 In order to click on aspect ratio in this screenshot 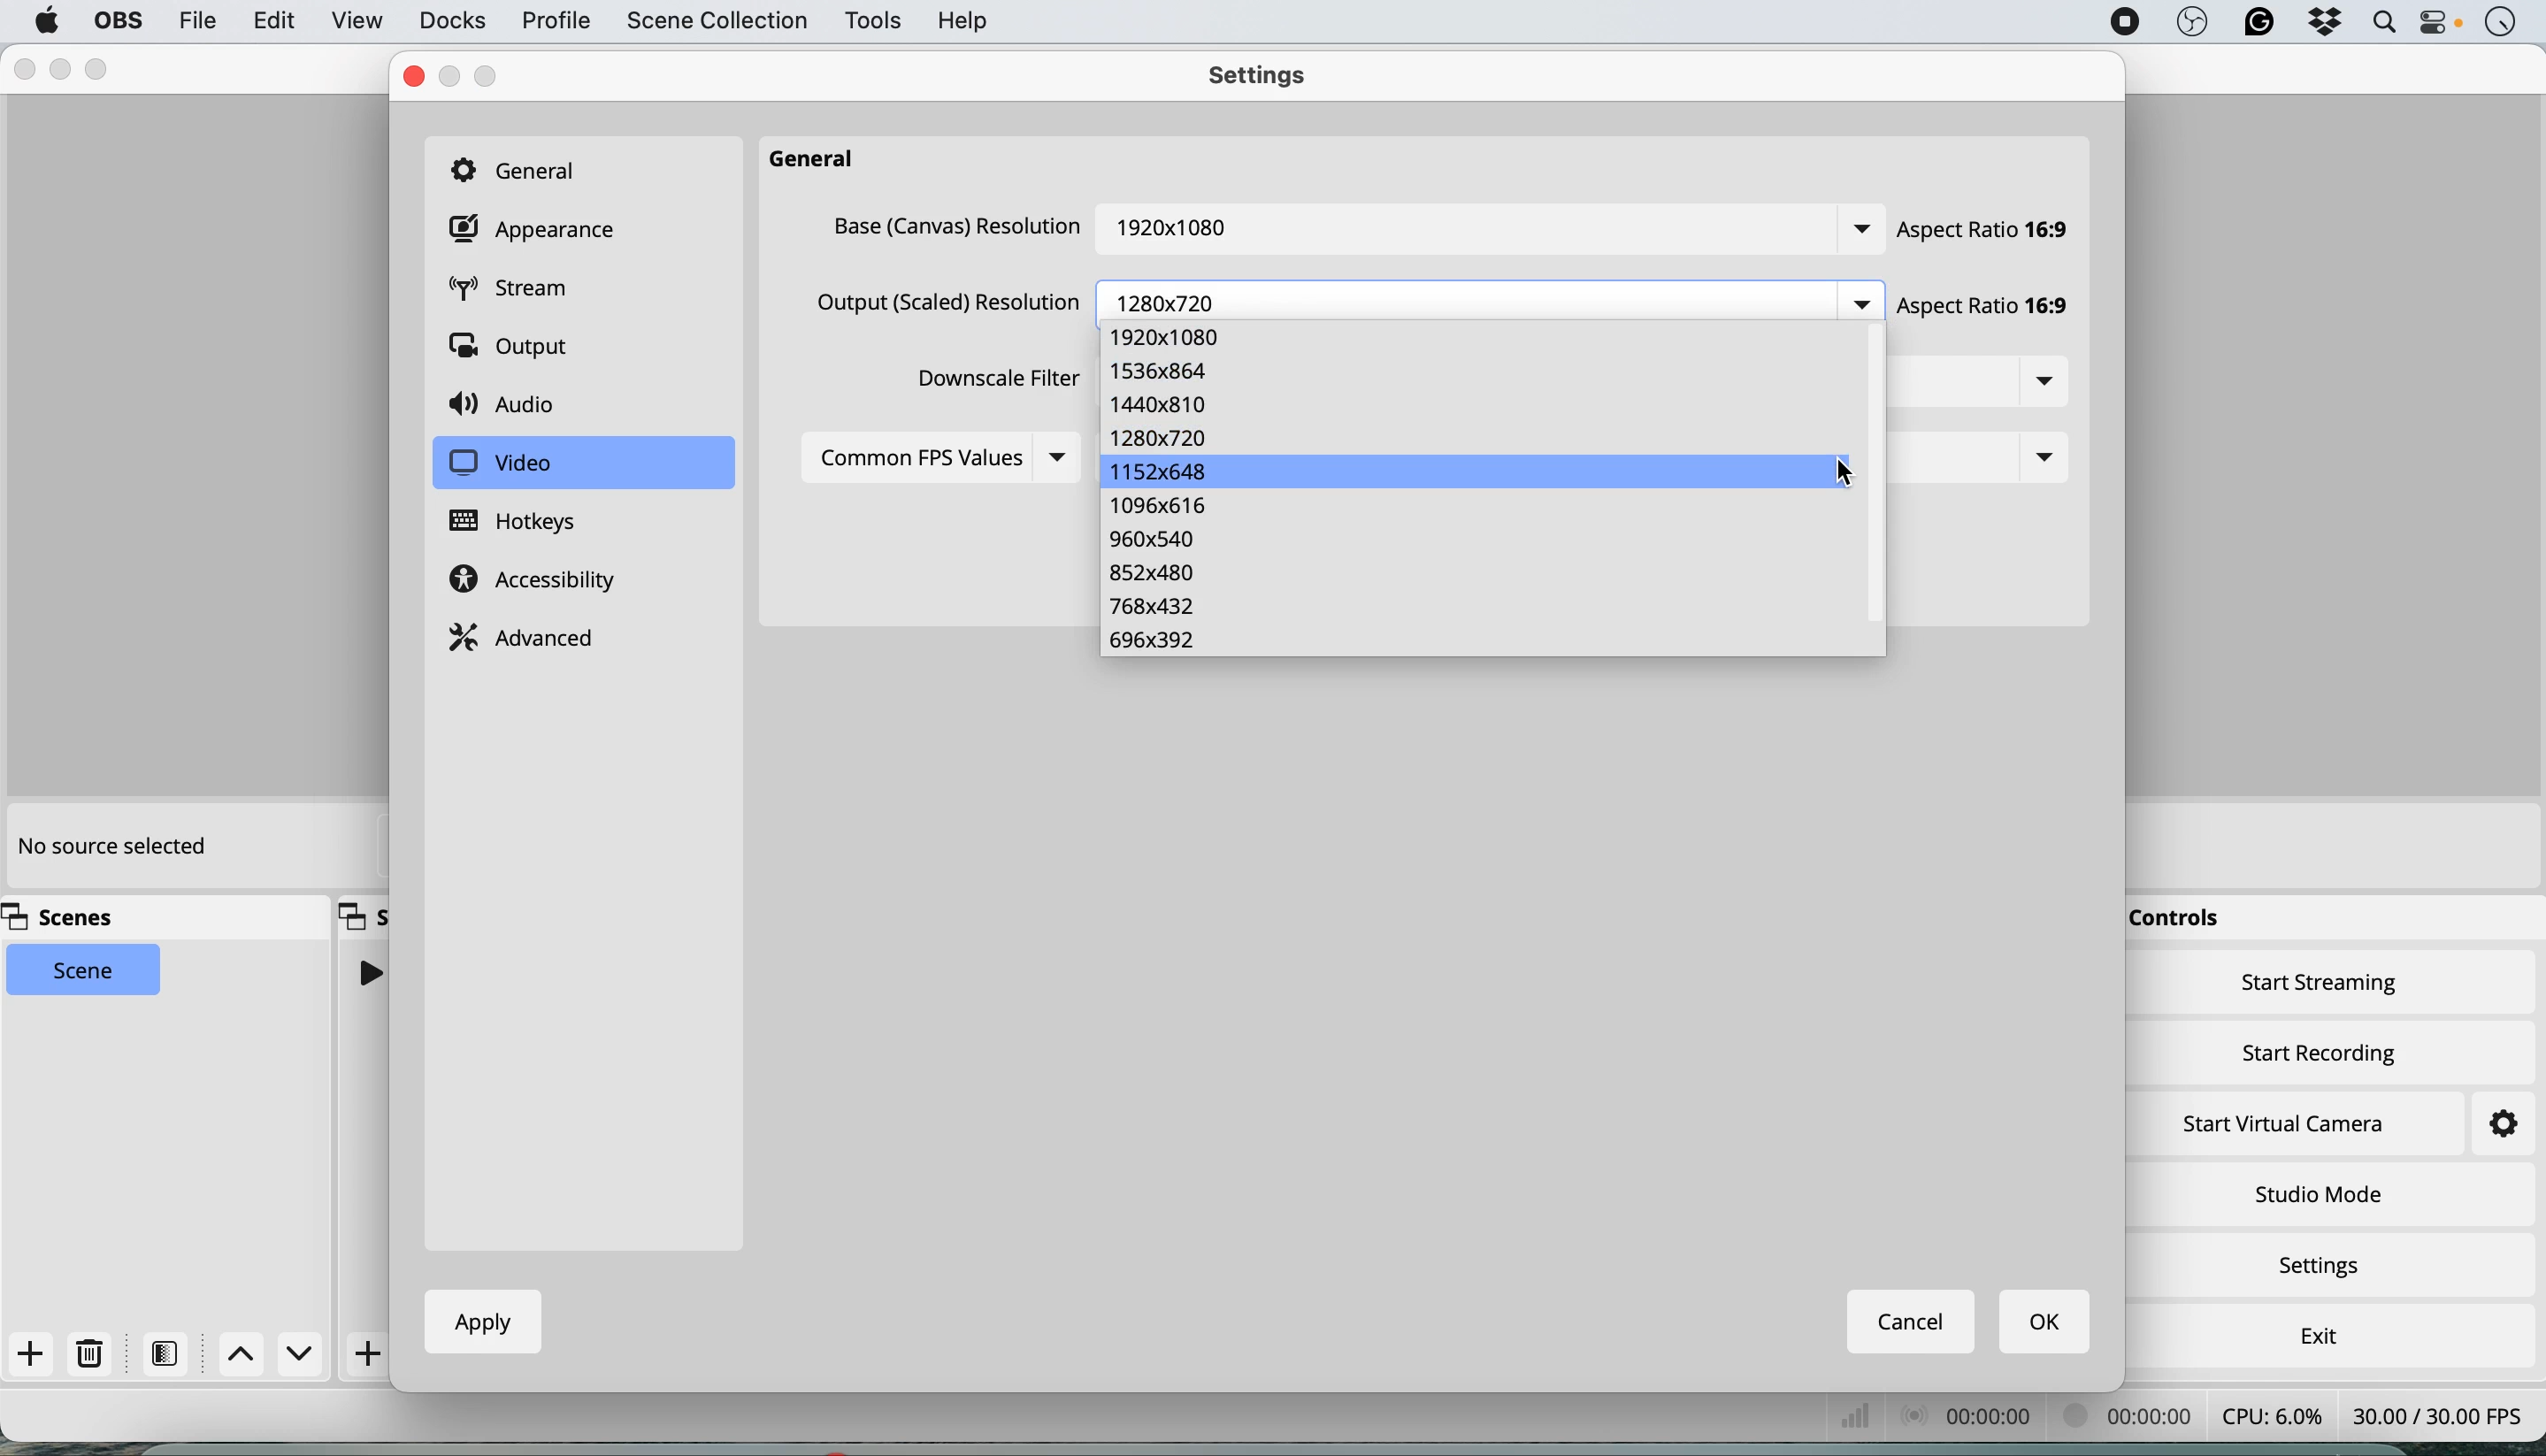, I will do `click(1990, 231)`.